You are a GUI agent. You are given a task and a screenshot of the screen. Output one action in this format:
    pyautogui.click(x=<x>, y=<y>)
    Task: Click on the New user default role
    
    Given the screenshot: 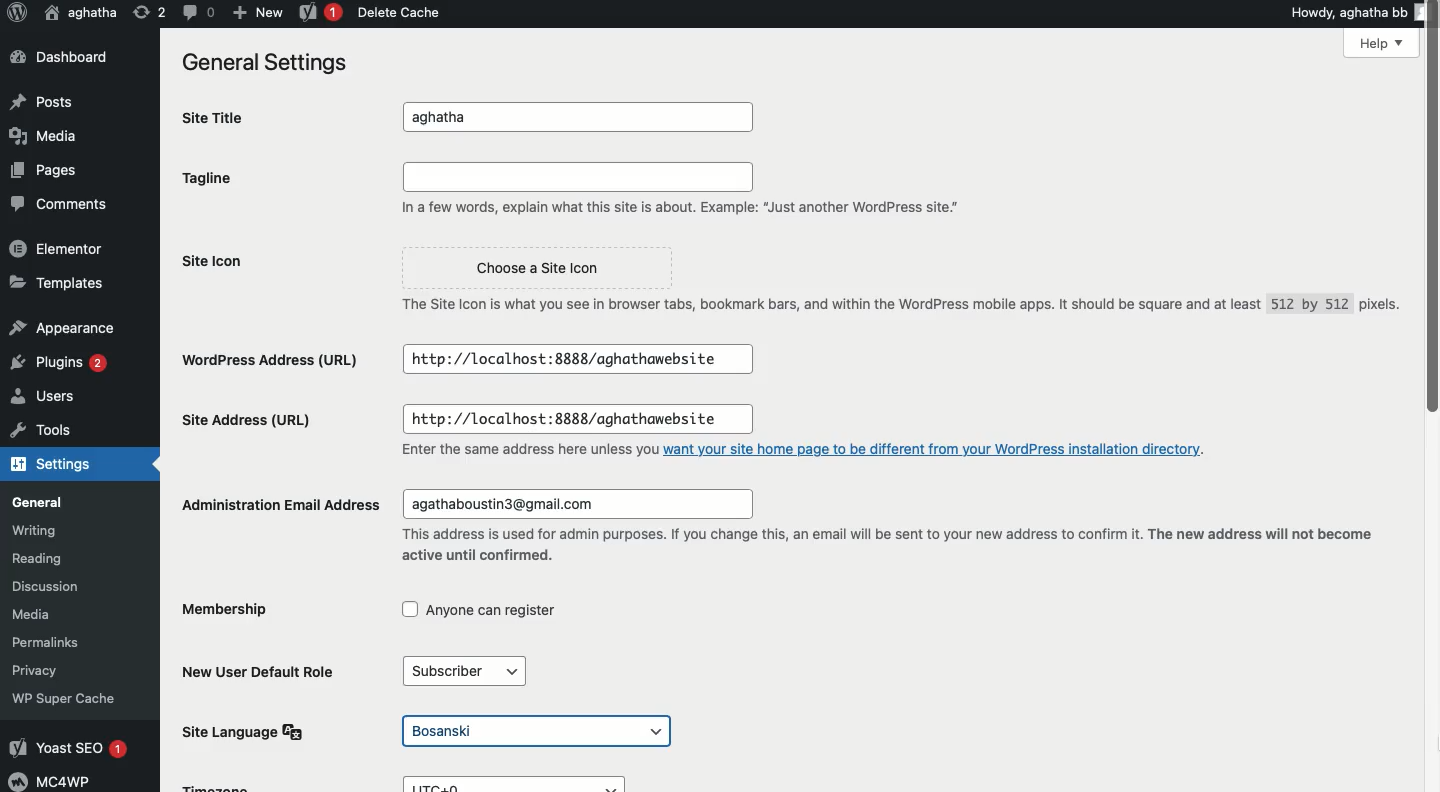 What is the action you would take?
    pyautogui.click(x=264, y=670)
    